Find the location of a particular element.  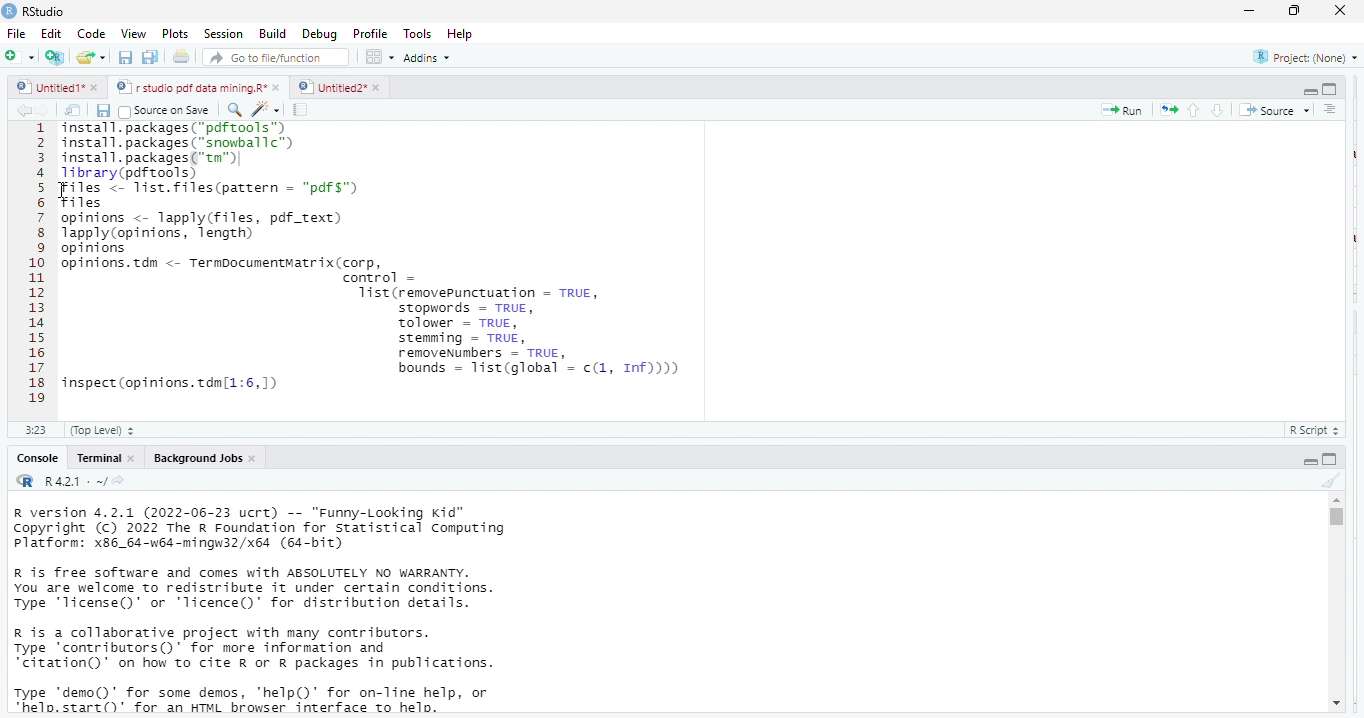

source on save is located at coordinates (168, 110).